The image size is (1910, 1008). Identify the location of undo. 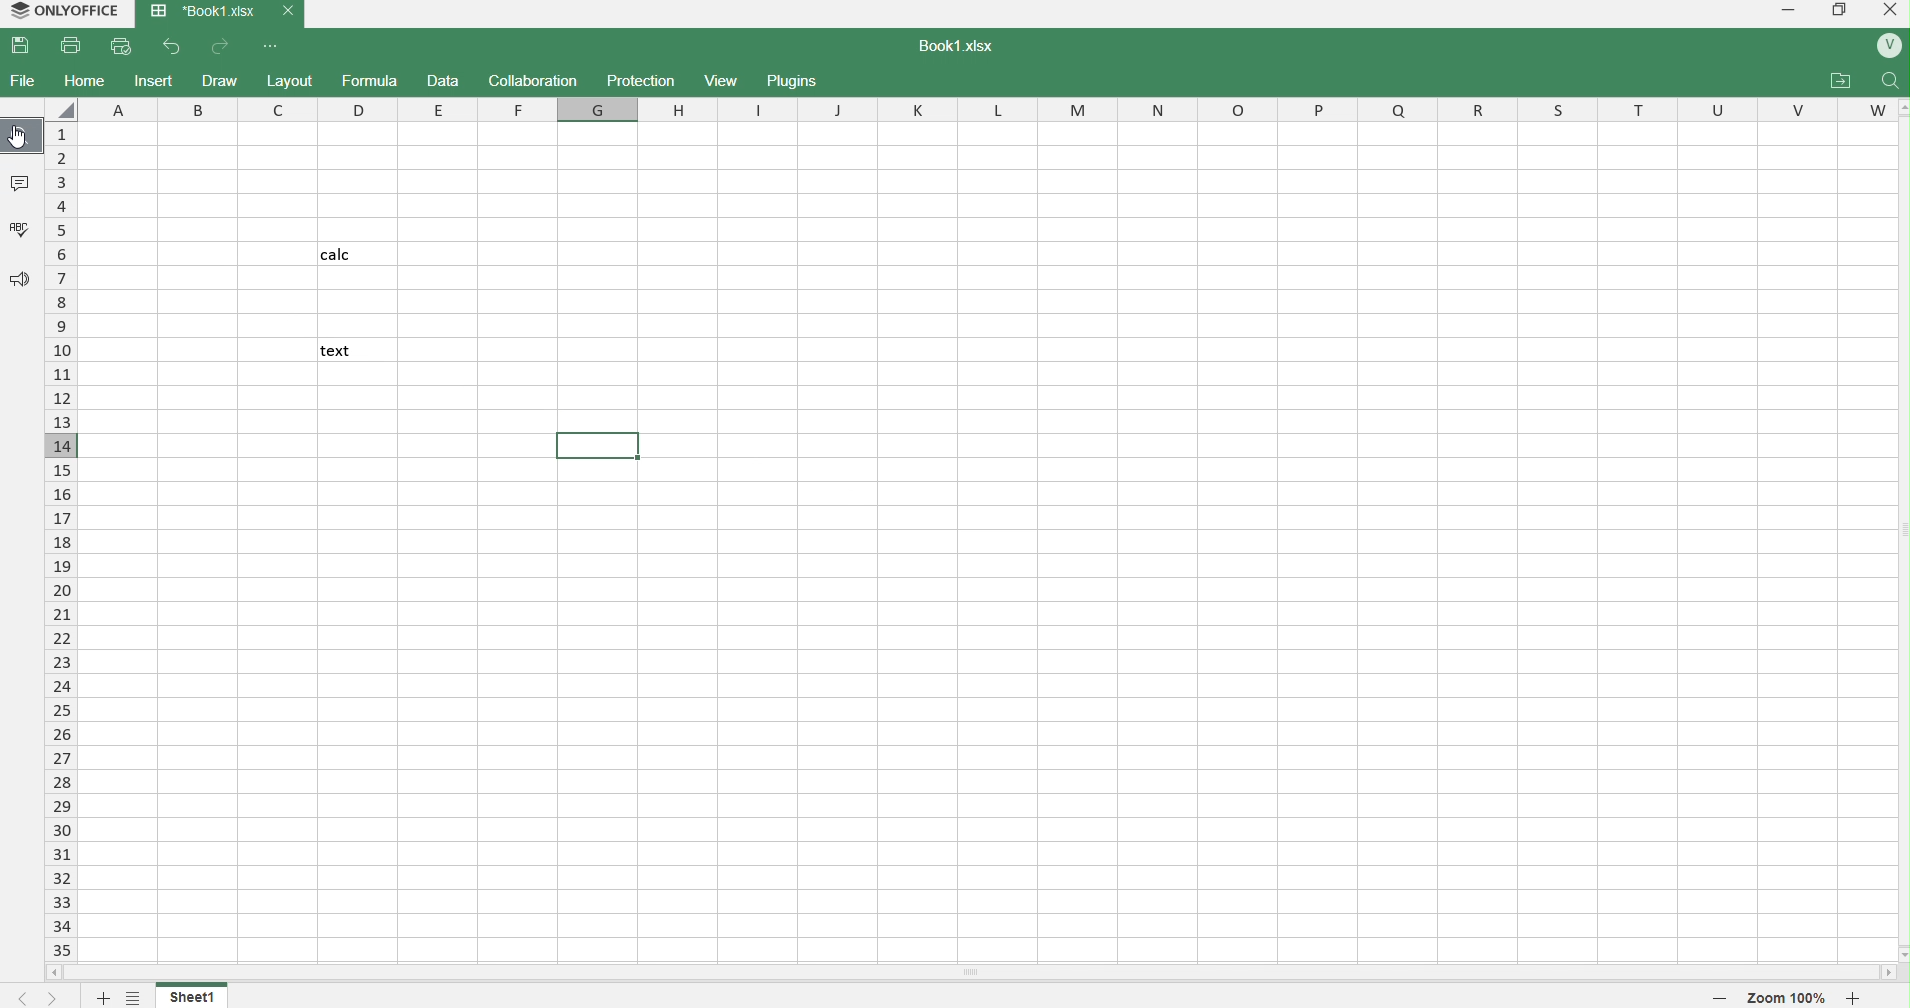
(174, 48).